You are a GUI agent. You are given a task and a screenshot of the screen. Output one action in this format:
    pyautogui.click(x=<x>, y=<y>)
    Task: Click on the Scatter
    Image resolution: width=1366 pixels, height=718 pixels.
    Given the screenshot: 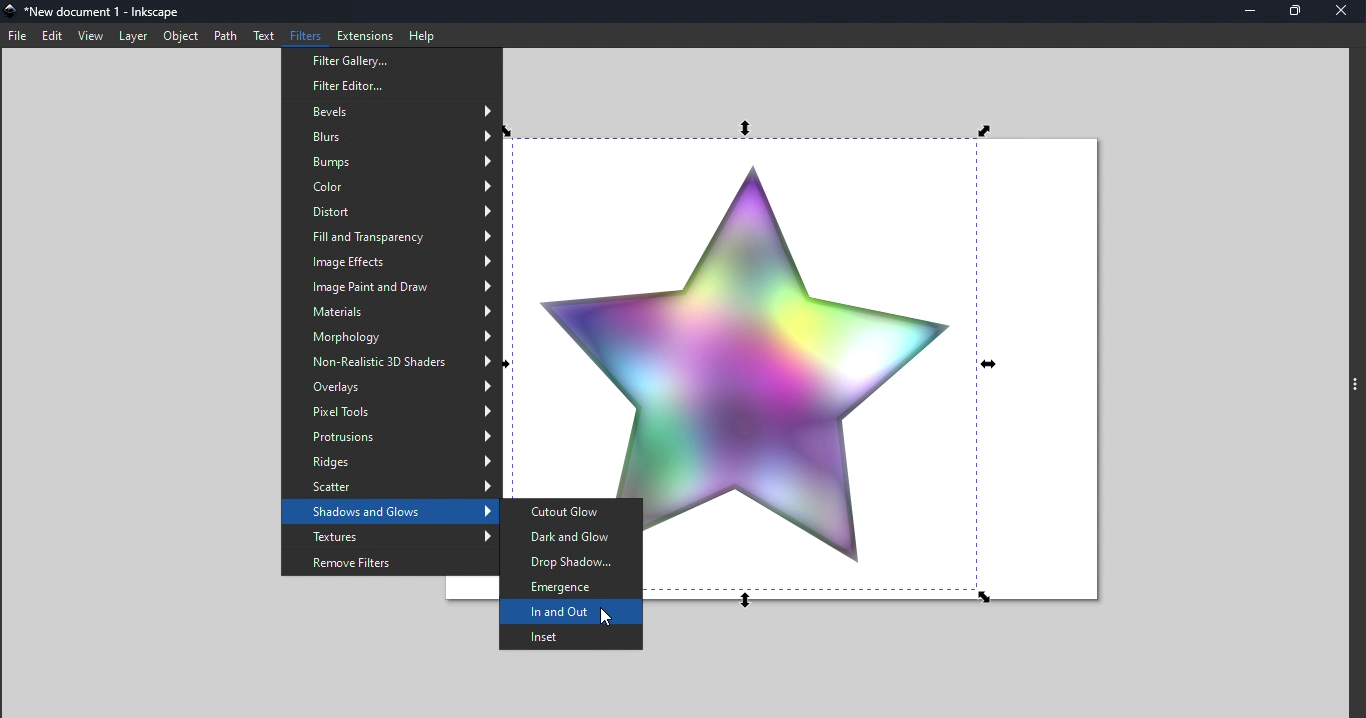 What is the action you would take?
    pyautogui.click(x=394, y=487)
    